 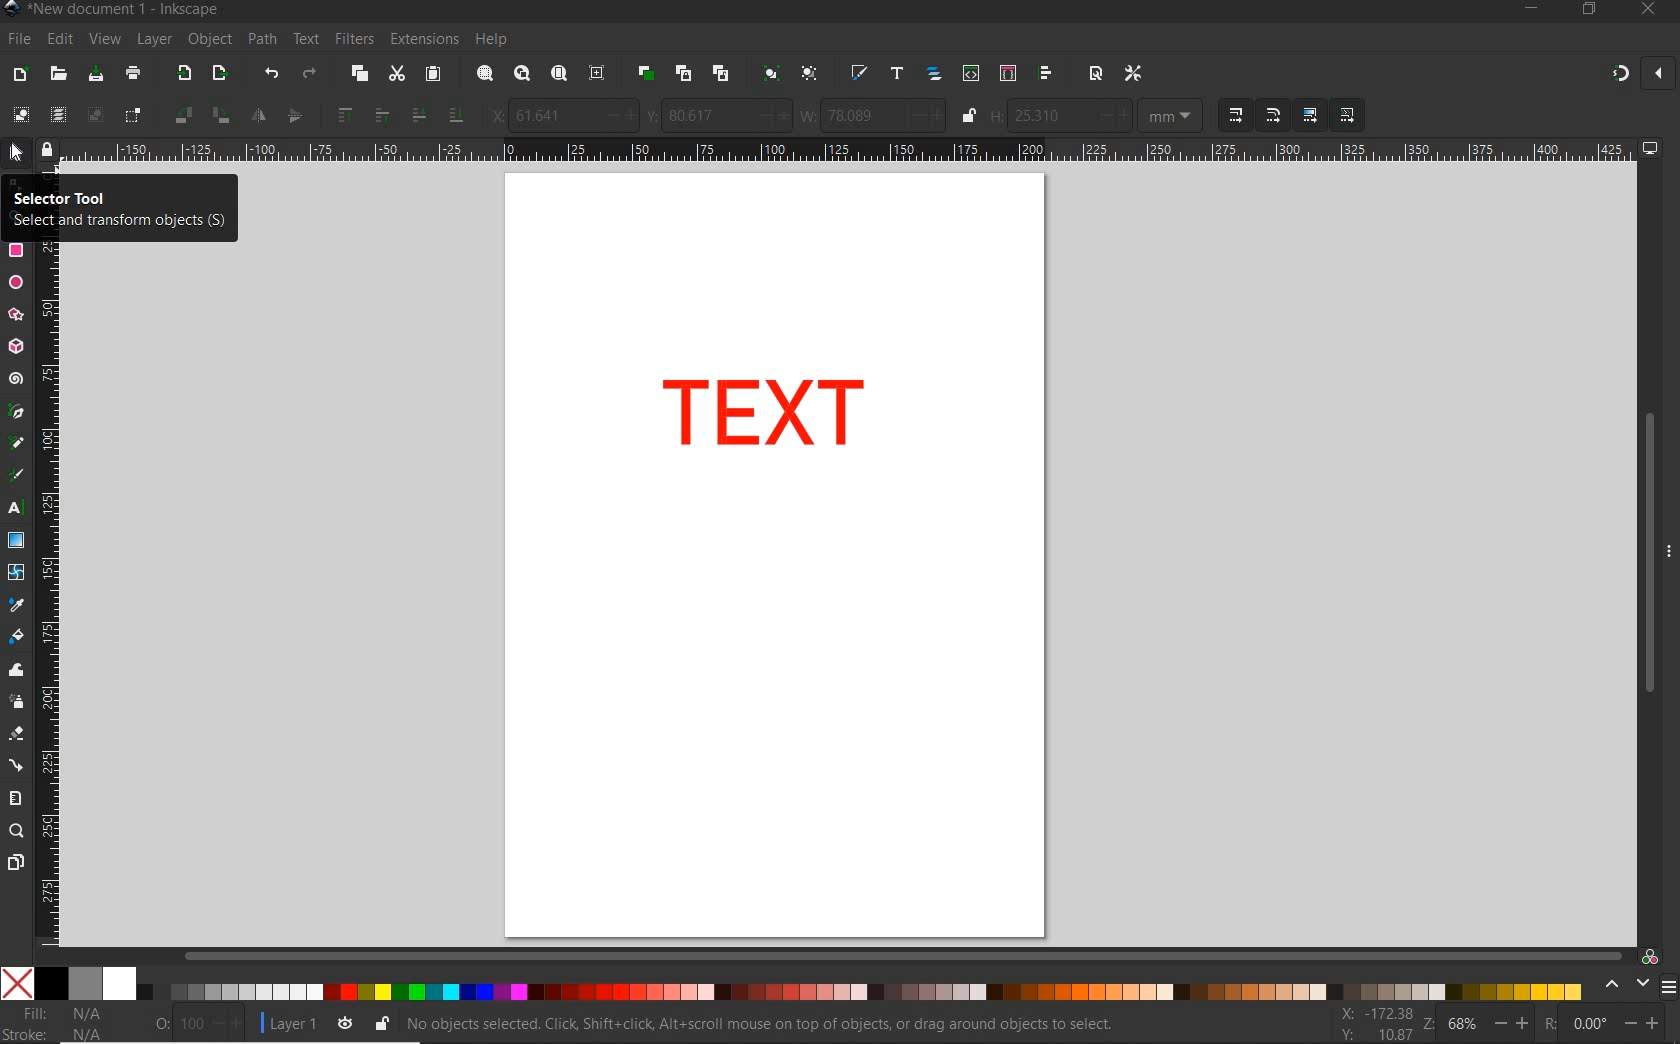 What do you see at coordinates (1254, 116) in the screenshot?
I see `SCALING` at bounding box center [1254, 116].